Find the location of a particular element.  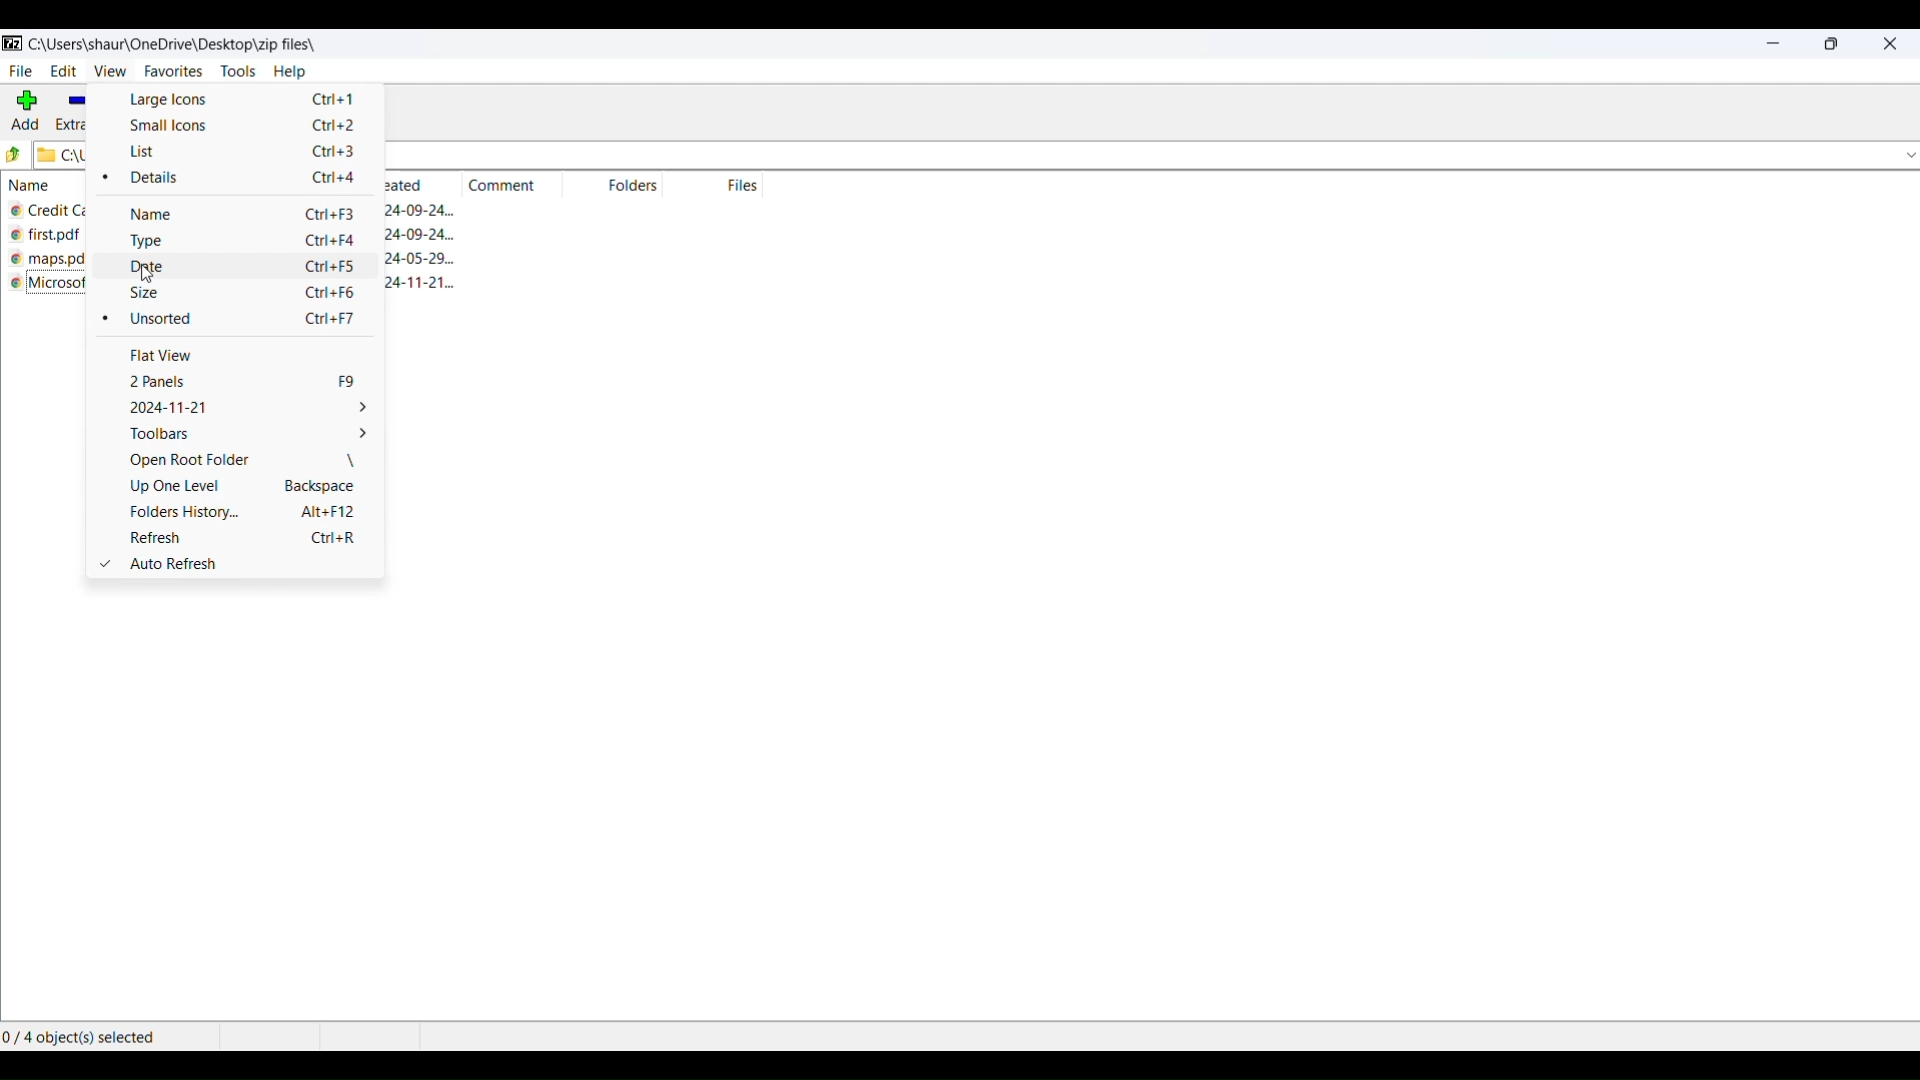

files is located at coordinates (749, 185).